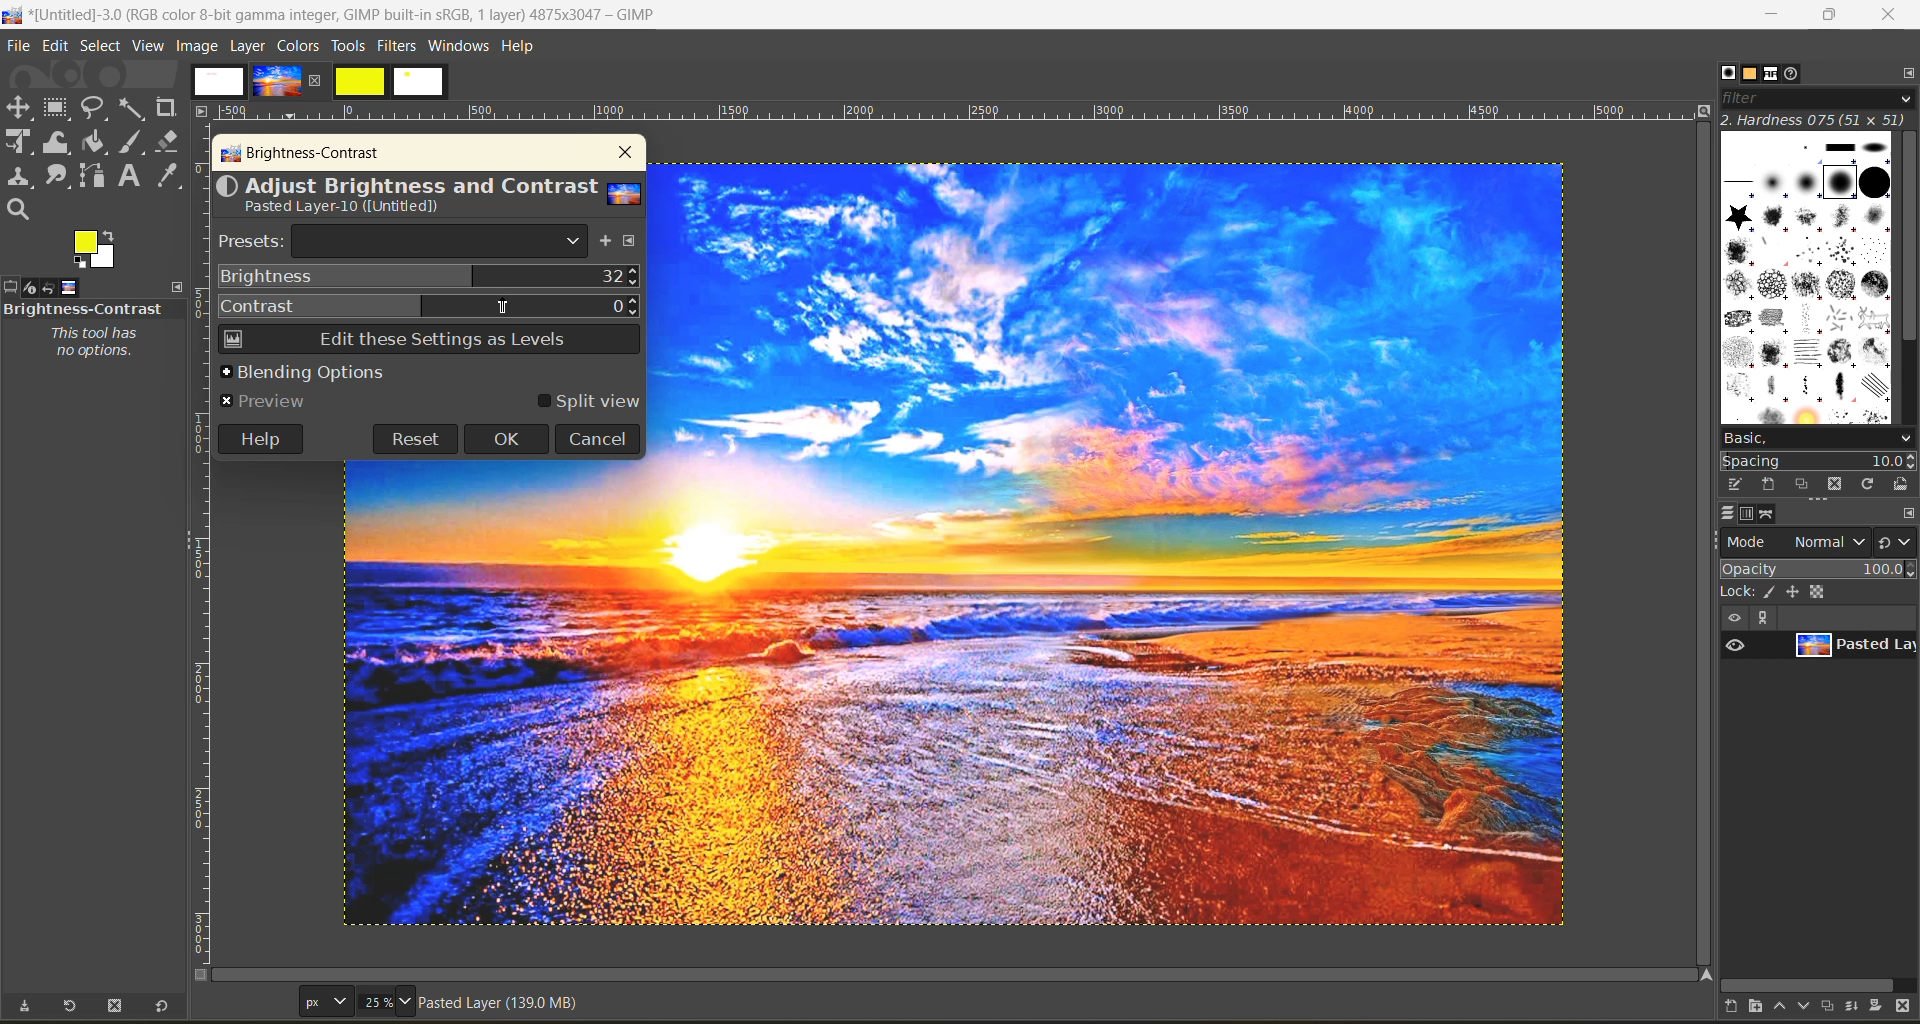  I want to click on active foreground and background color, so click(99, 250).